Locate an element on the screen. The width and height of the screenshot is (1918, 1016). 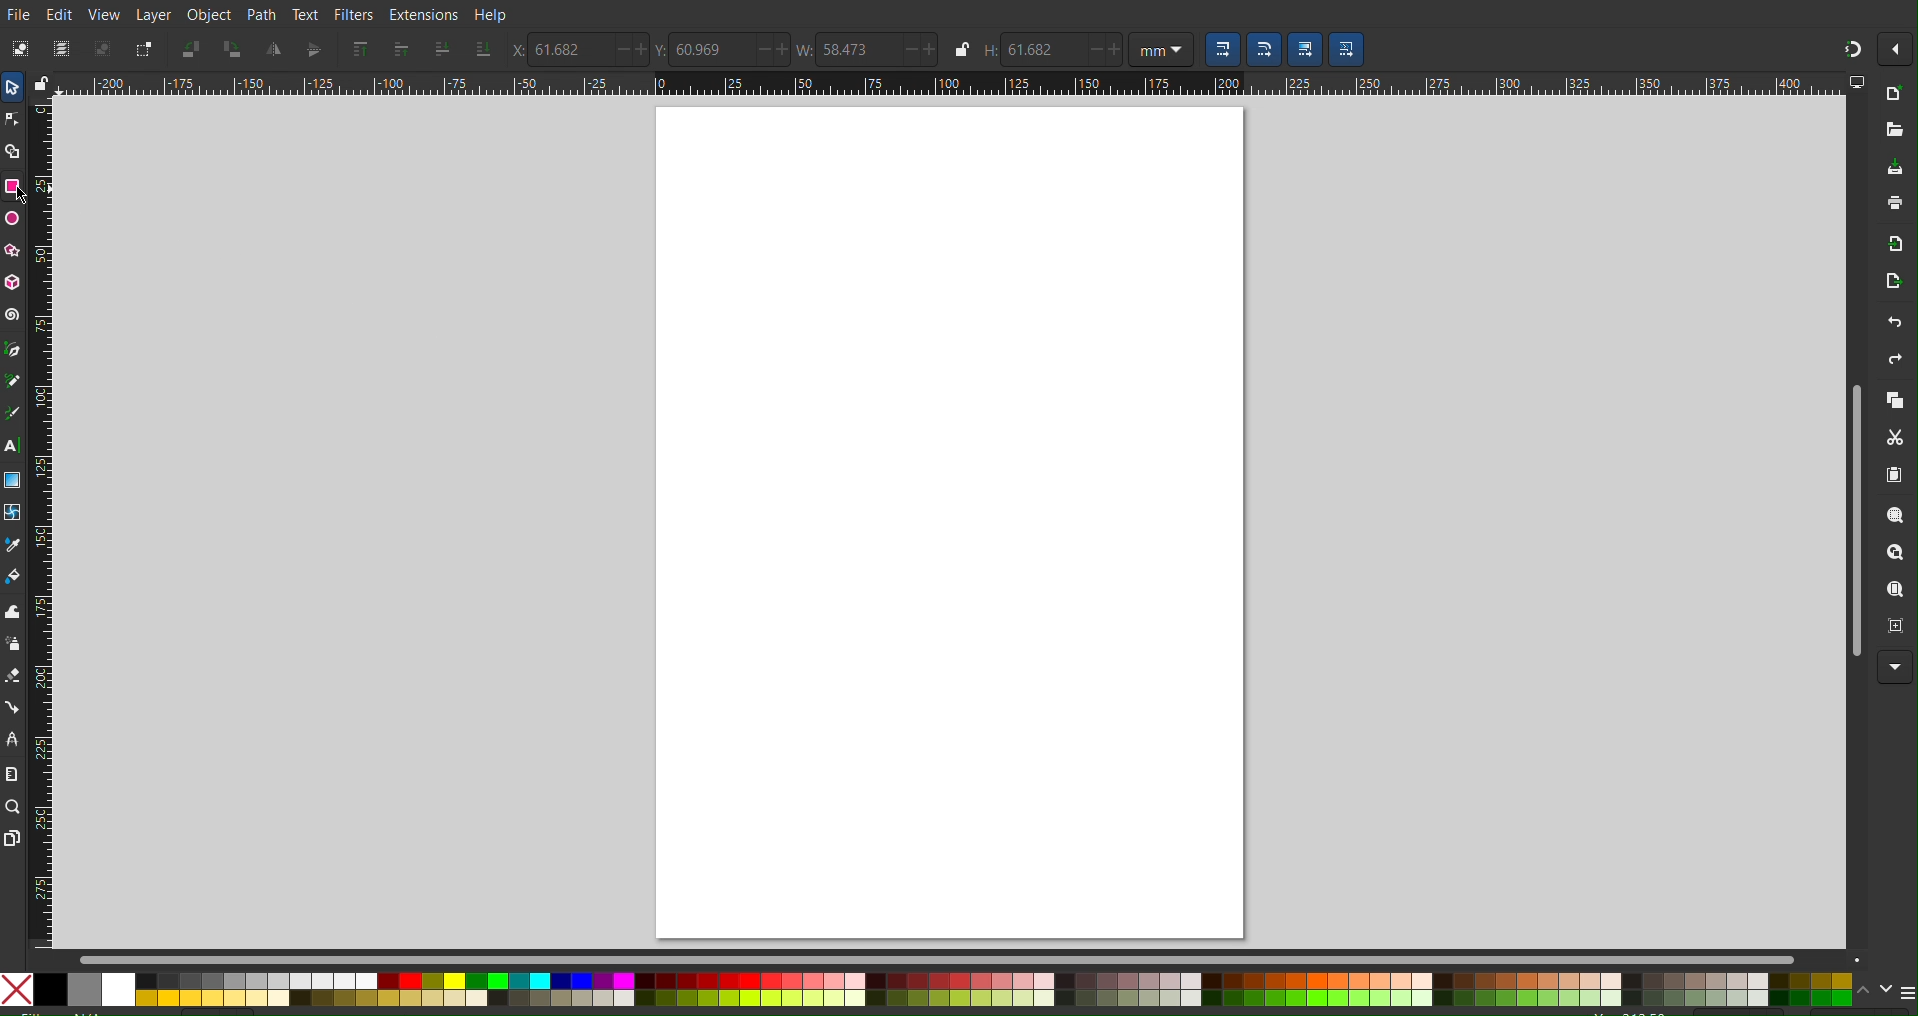
Height is located at coordinates (986, 52).